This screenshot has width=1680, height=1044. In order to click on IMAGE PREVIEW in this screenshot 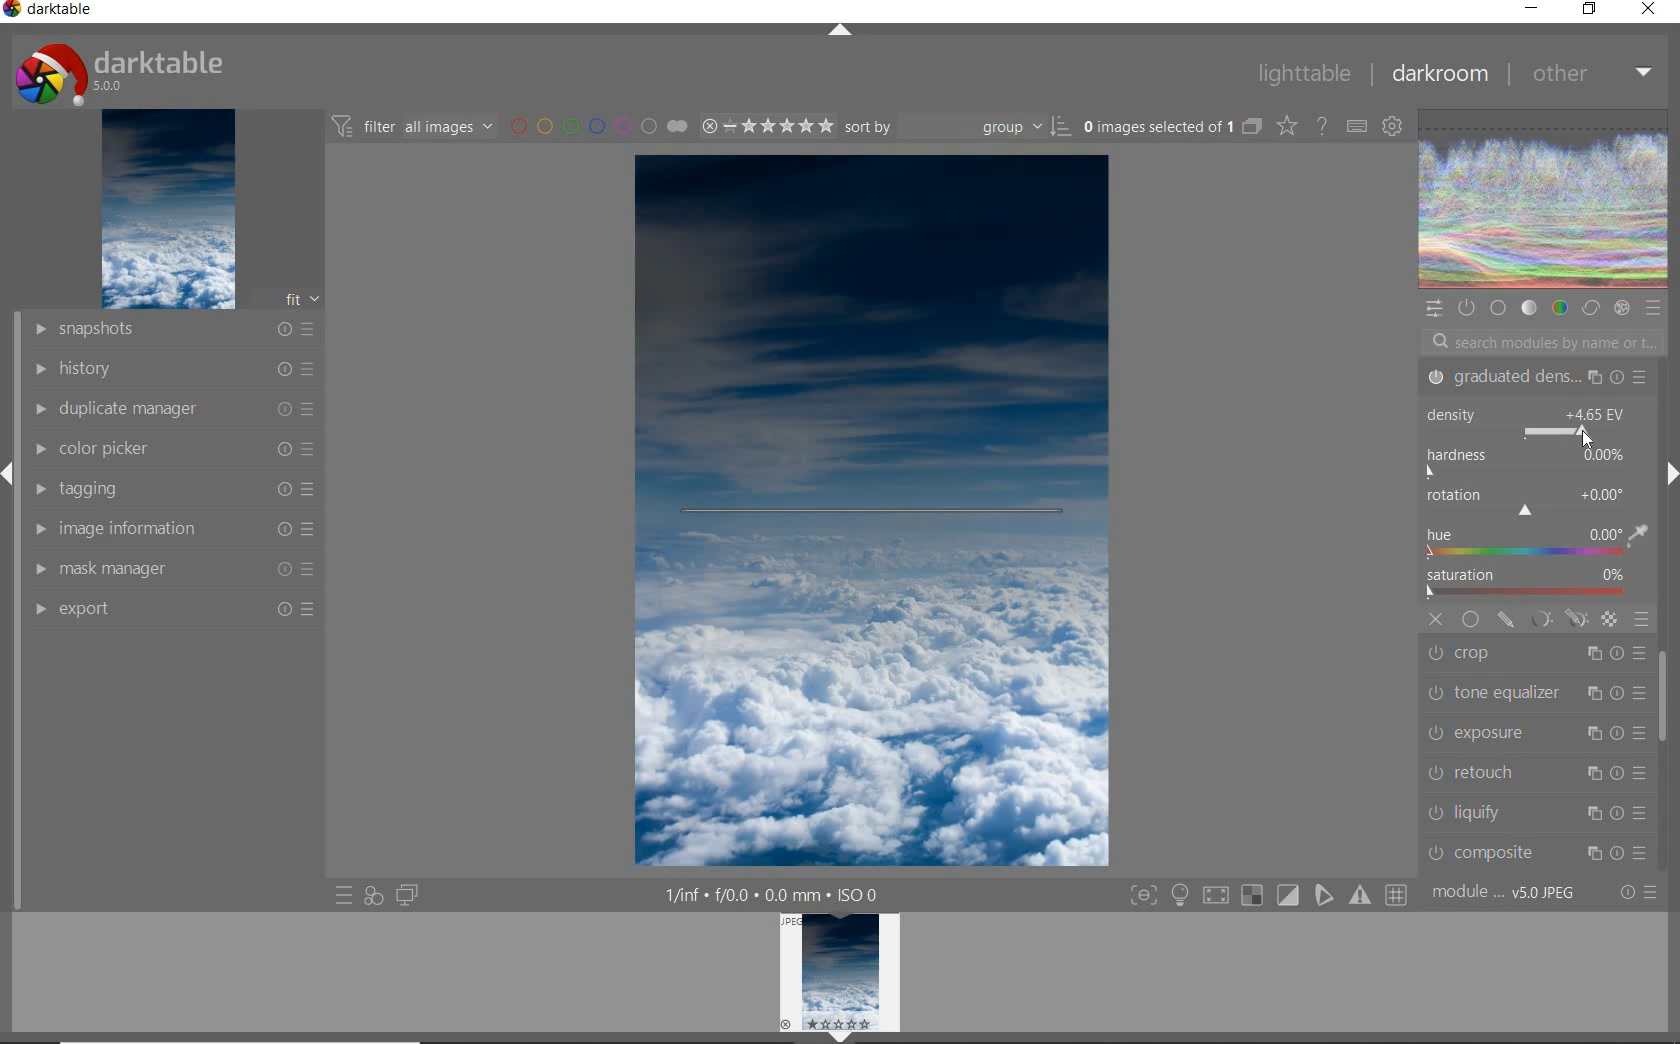, I will do `click(840, 971)`.